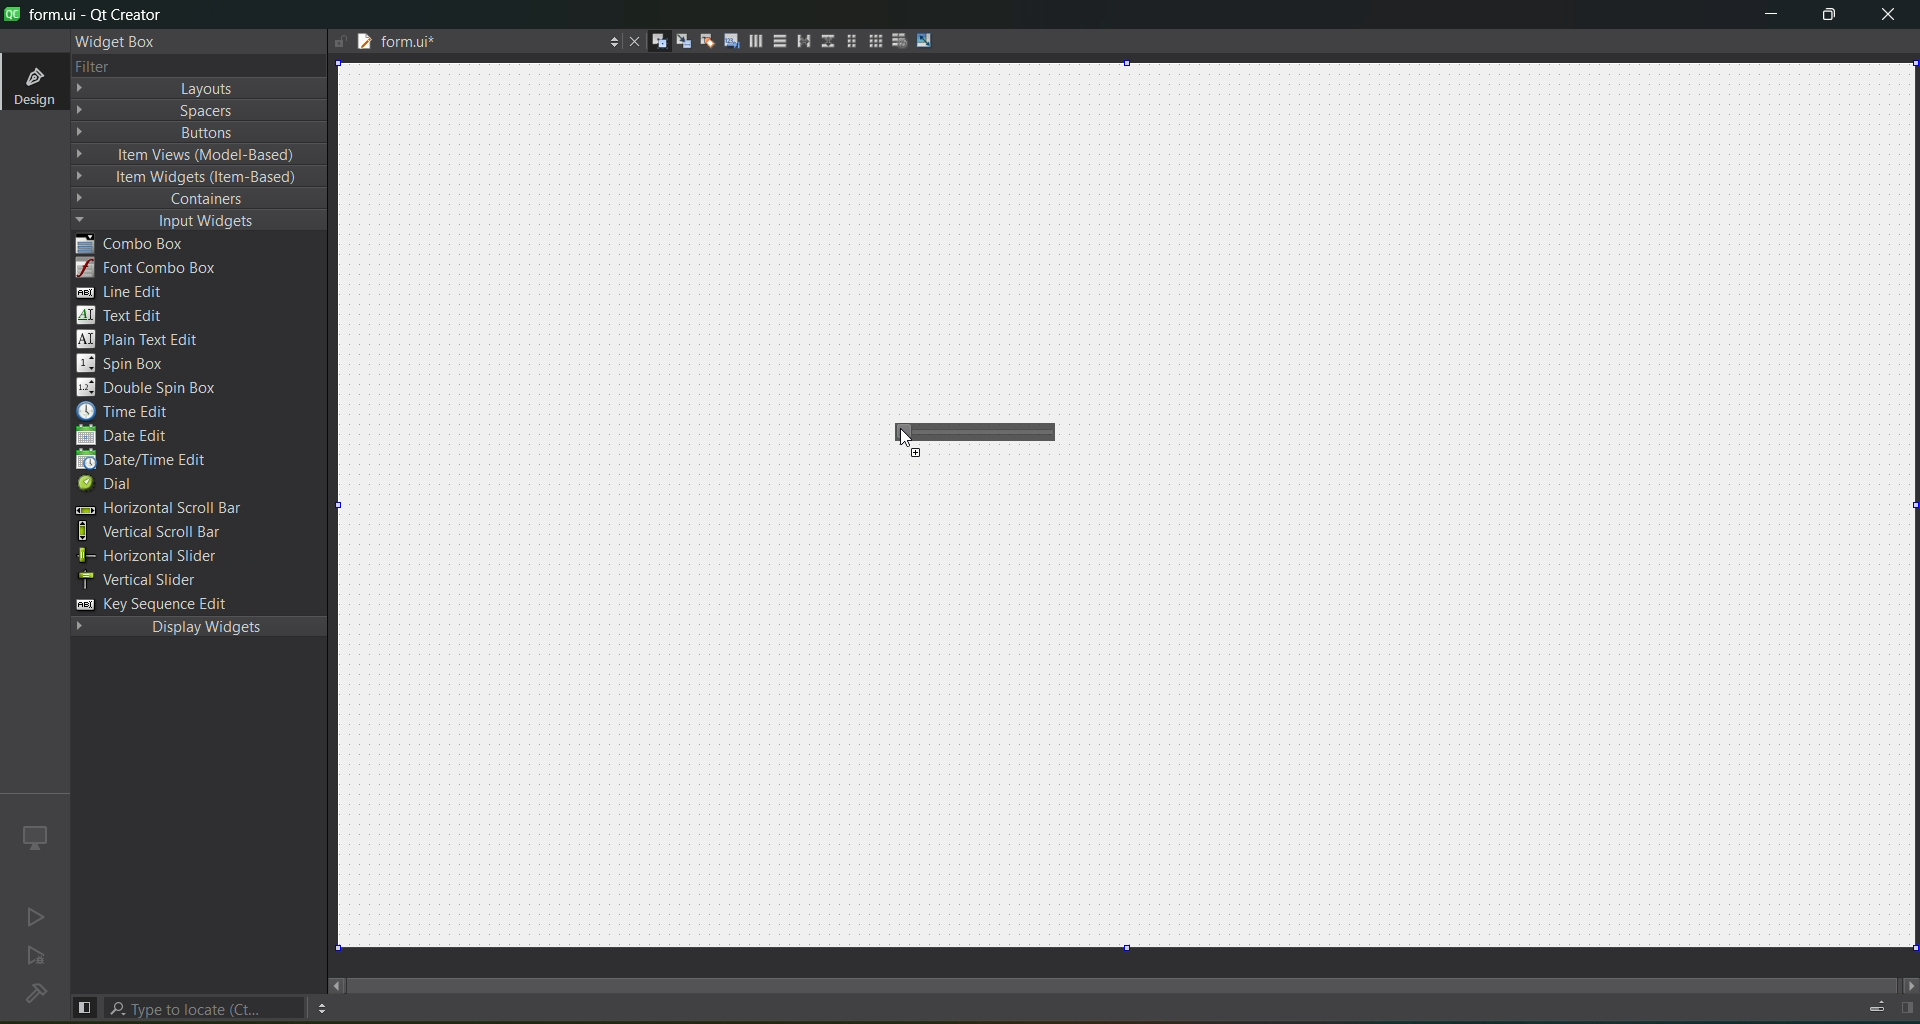 The image size is (1920, 1024). What do you see at coordinates (1876, 1006) in the screenshot?
I see `progress details` at bounding box center [1876, 1006].